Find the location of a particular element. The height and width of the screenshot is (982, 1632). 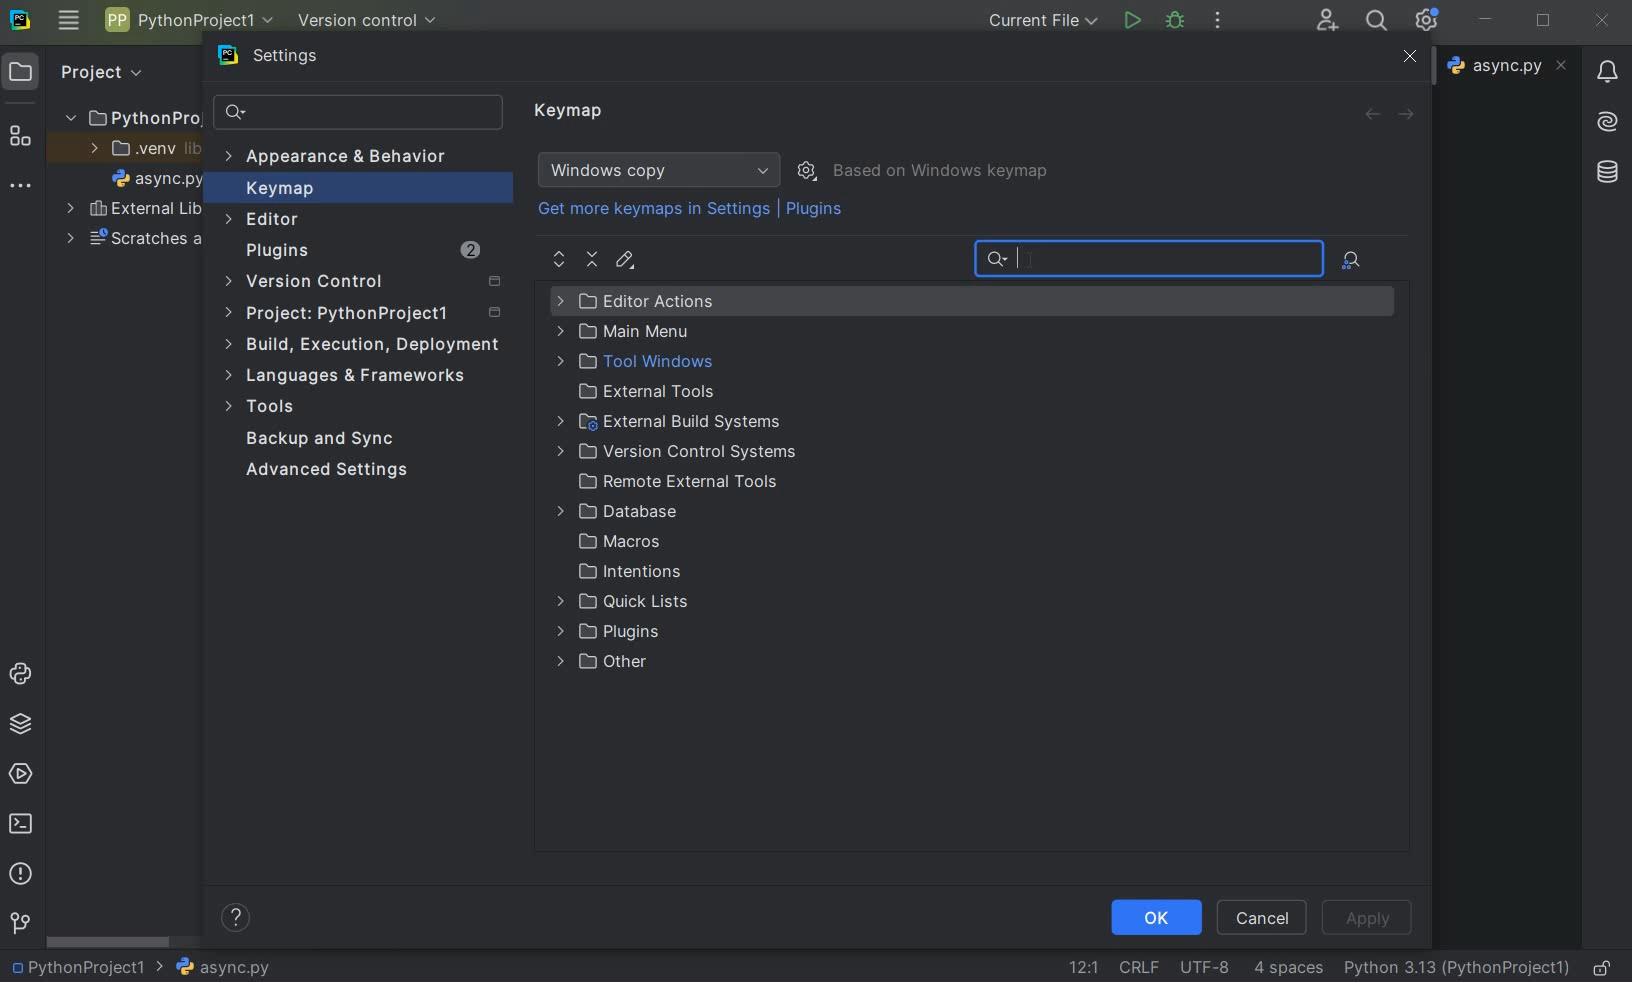

quick lists is located at coordinates (606, 604).